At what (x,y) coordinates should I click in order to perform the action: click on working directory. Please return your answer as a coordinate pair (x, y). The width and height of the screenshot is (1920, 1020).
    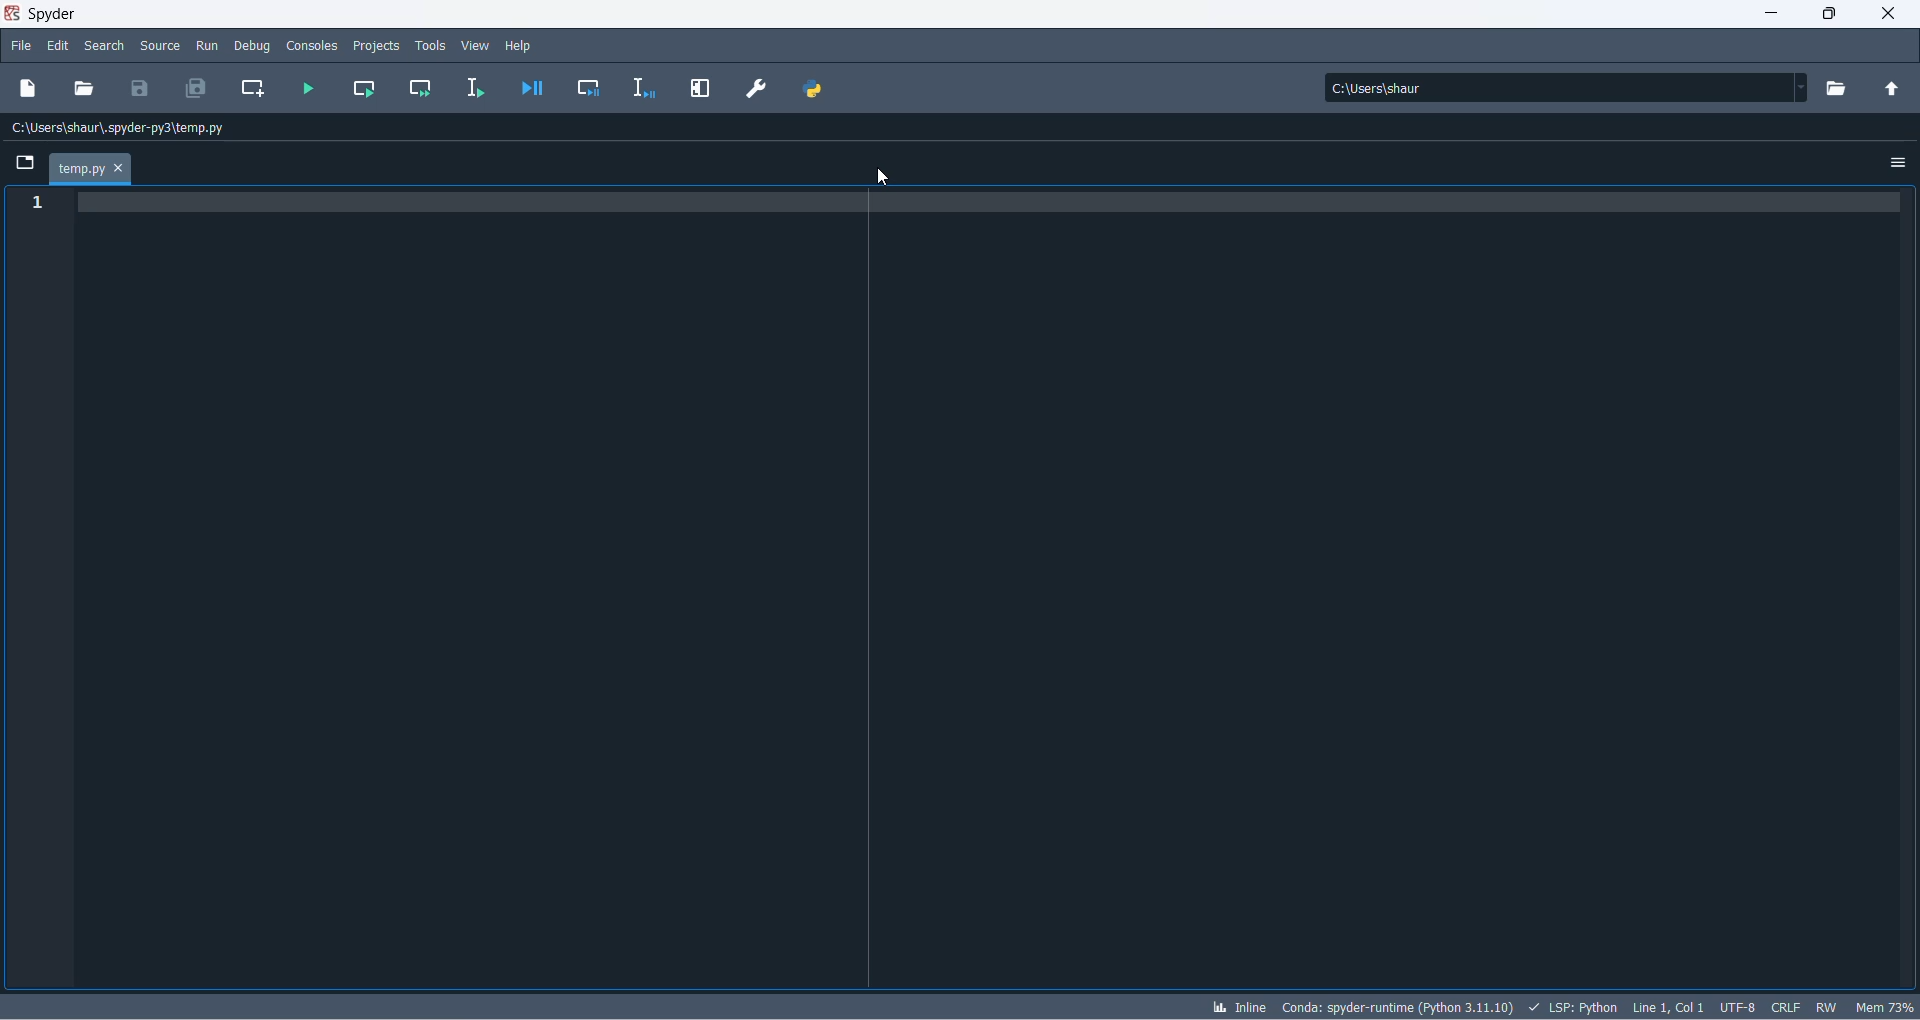
    Looking at the image, I should click on (1841, 90).